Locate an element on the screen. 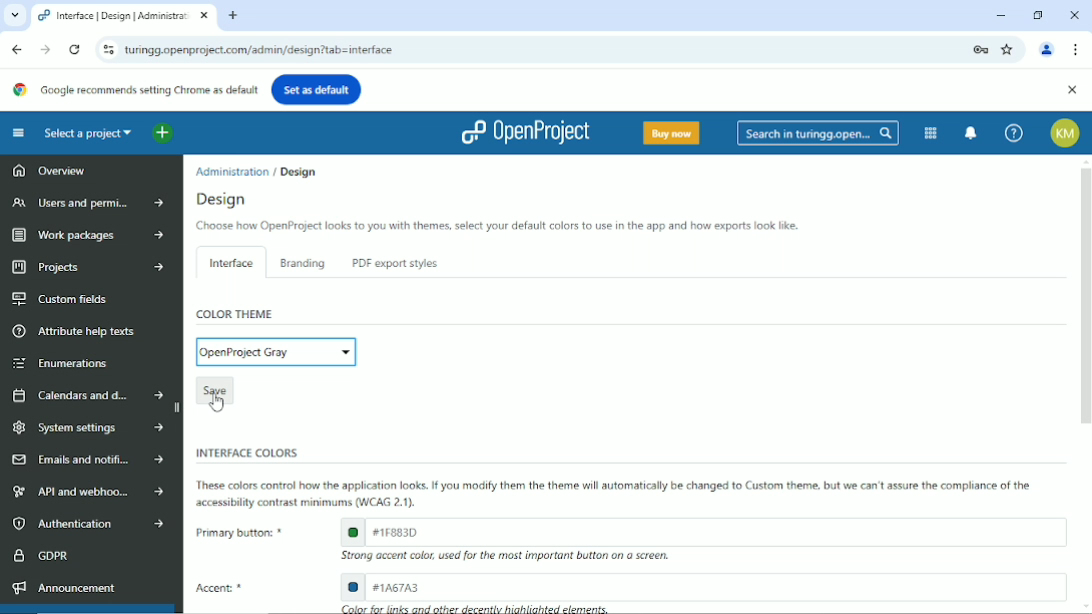  Accent is located at coordinates (225, 589).